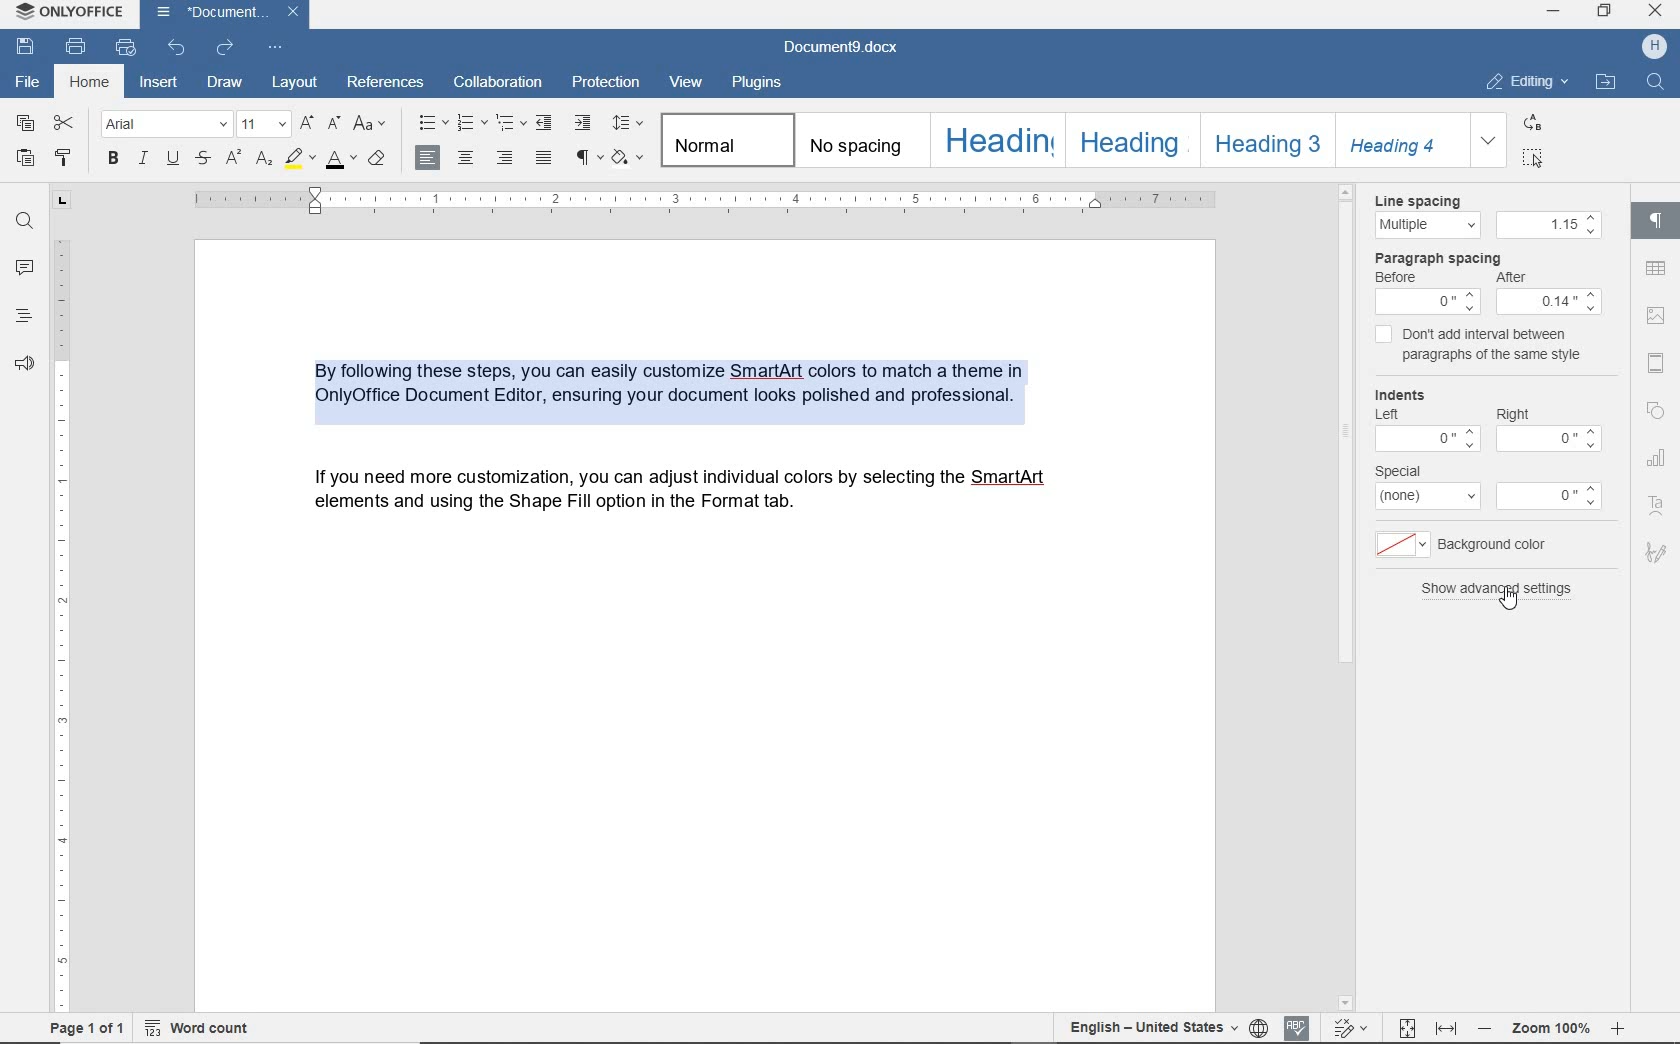 This screenshot has height=1044, width=1680. What do you see at coordinates (1387, 416) in the screenshot?
I see `left` at bounding box center [1387, 416].